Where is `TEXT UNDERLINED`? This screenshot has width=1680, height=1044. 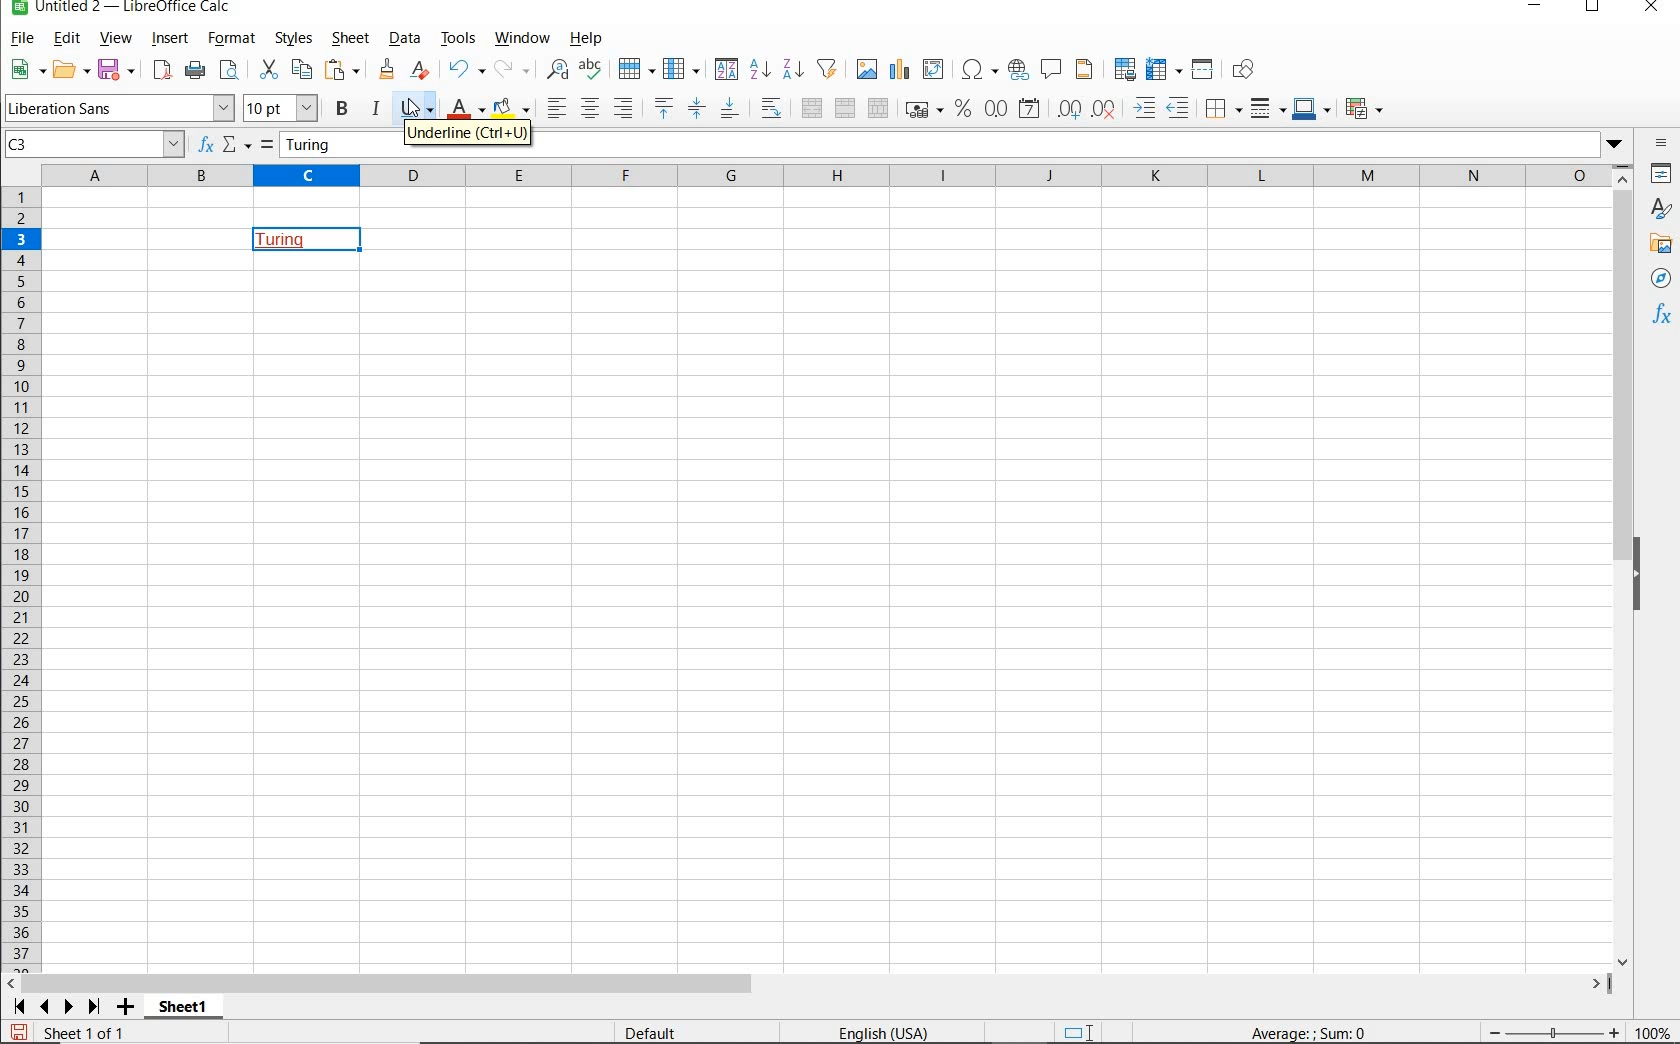 TEXT UNDERLINED is located at coordinates (305, 241).